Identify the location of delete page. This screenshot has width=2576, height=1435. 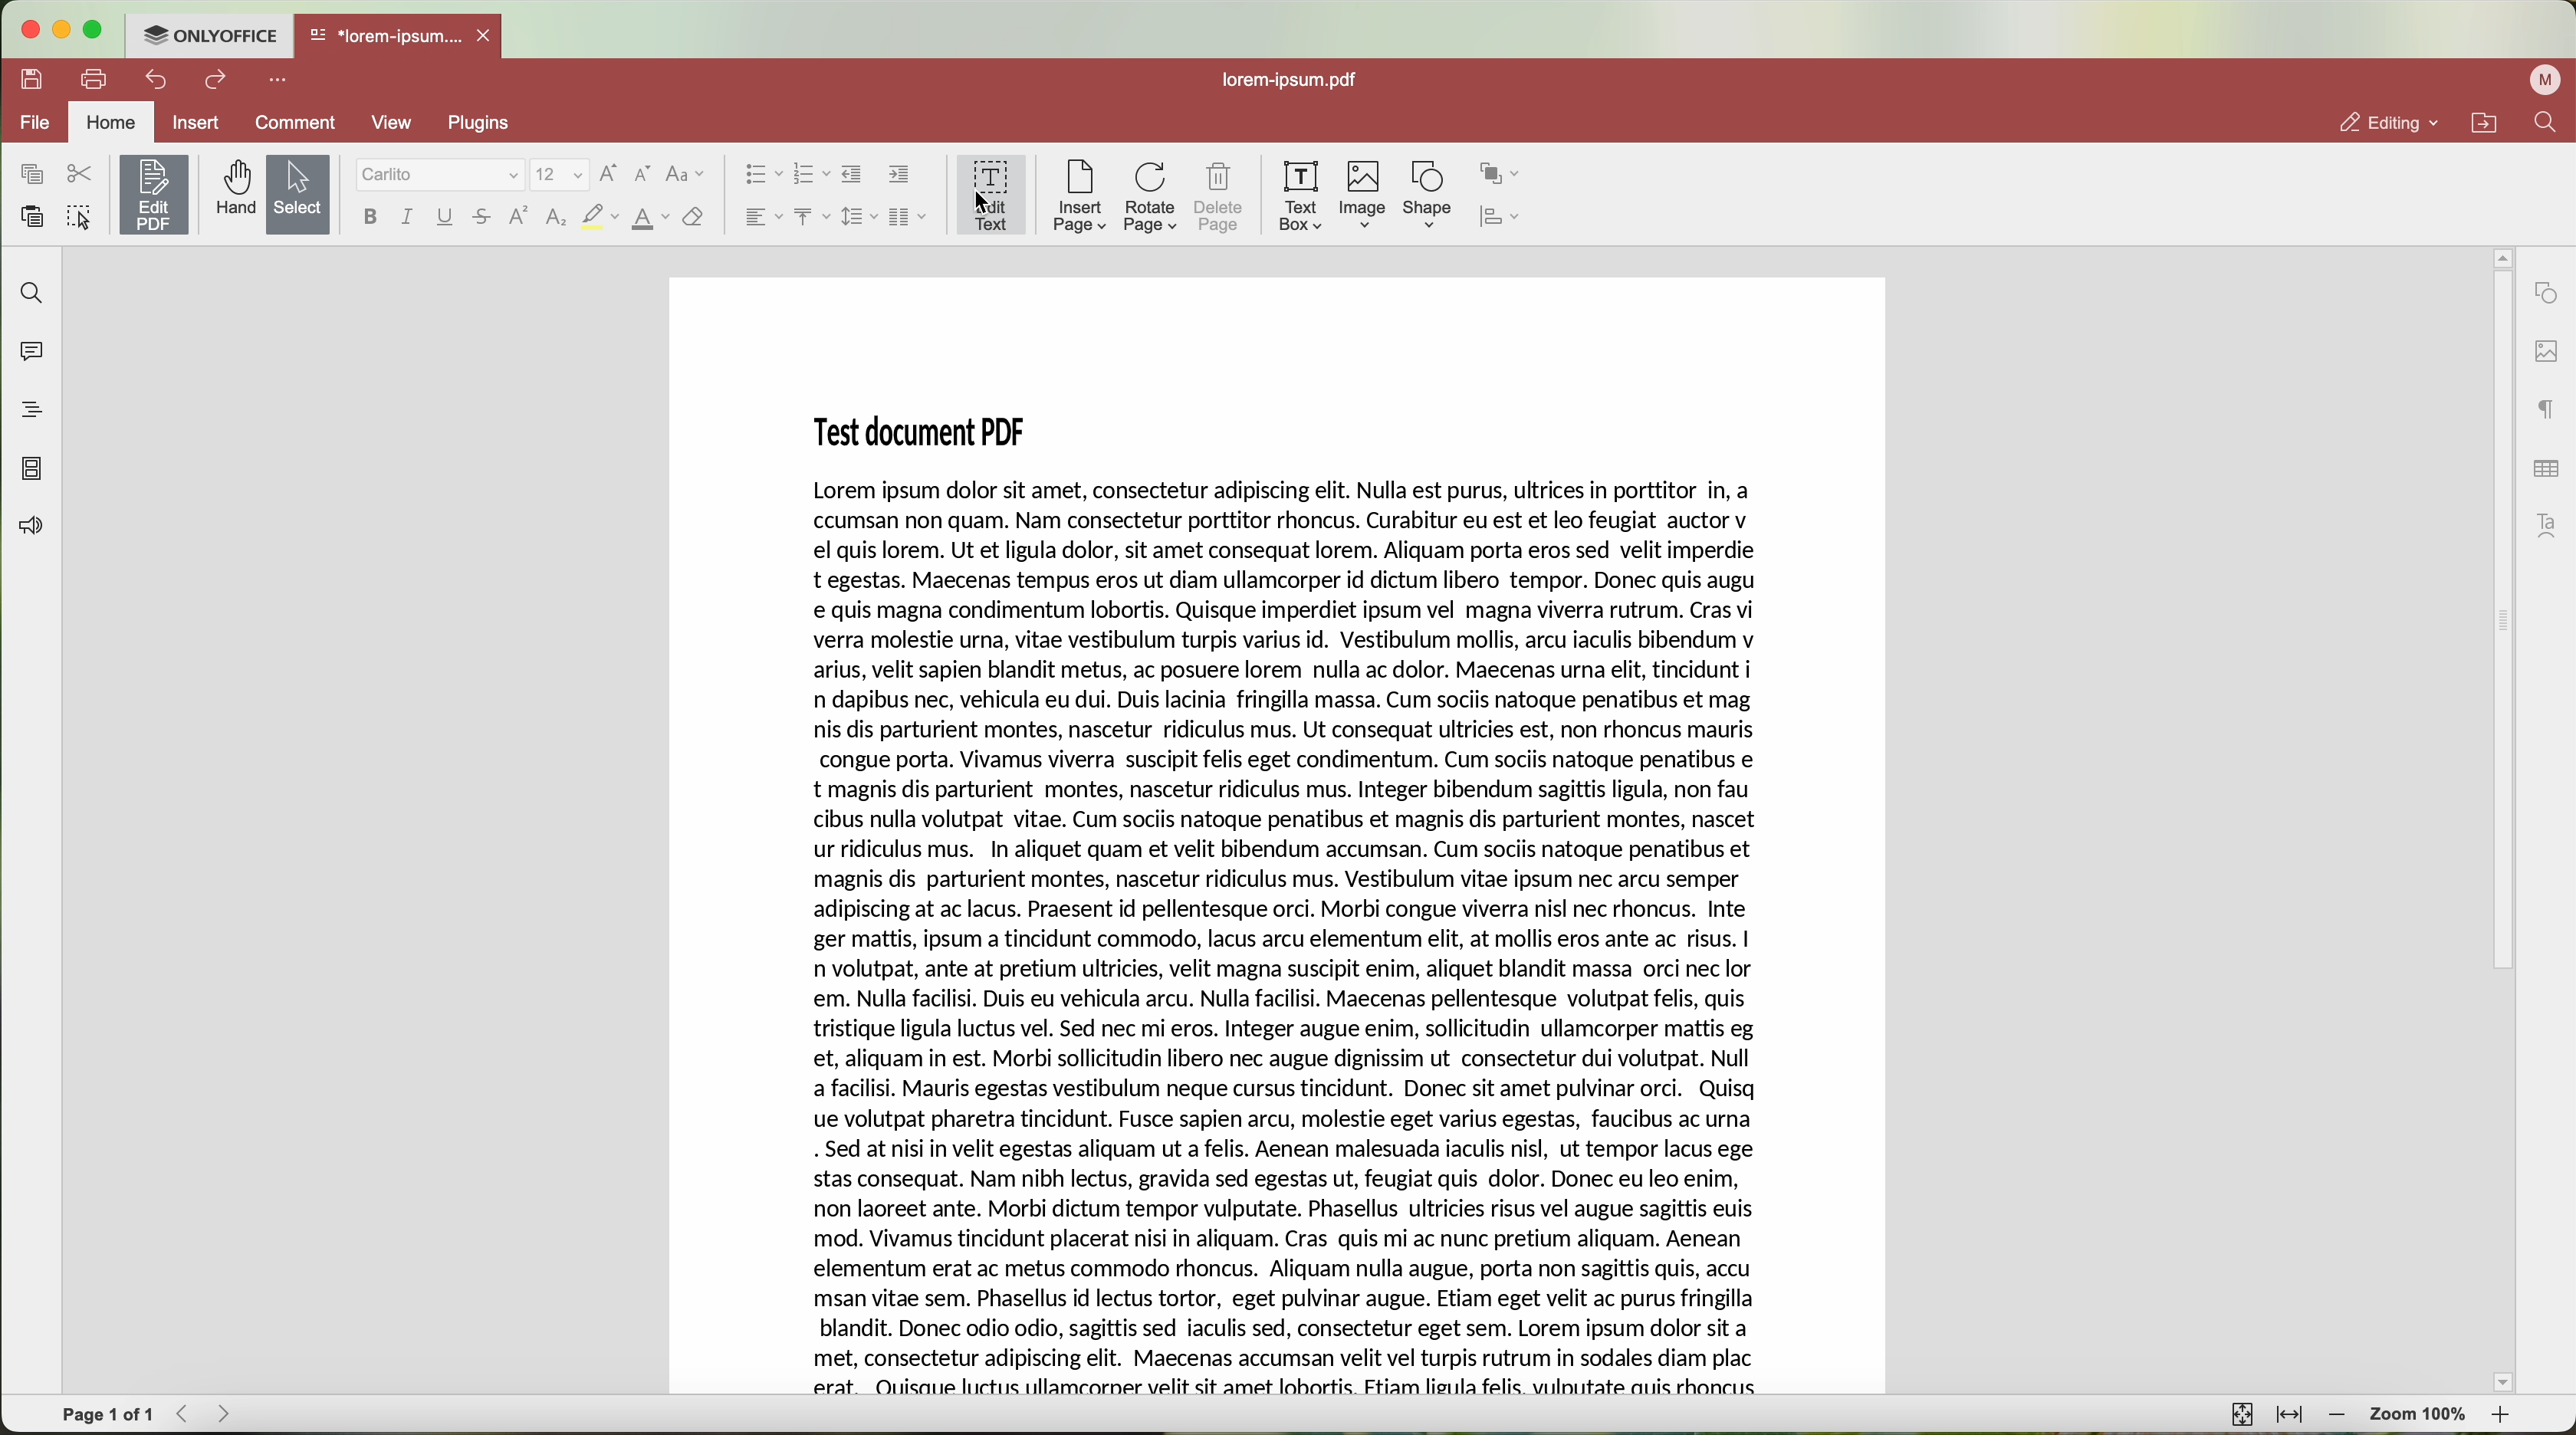
(1221, 200).